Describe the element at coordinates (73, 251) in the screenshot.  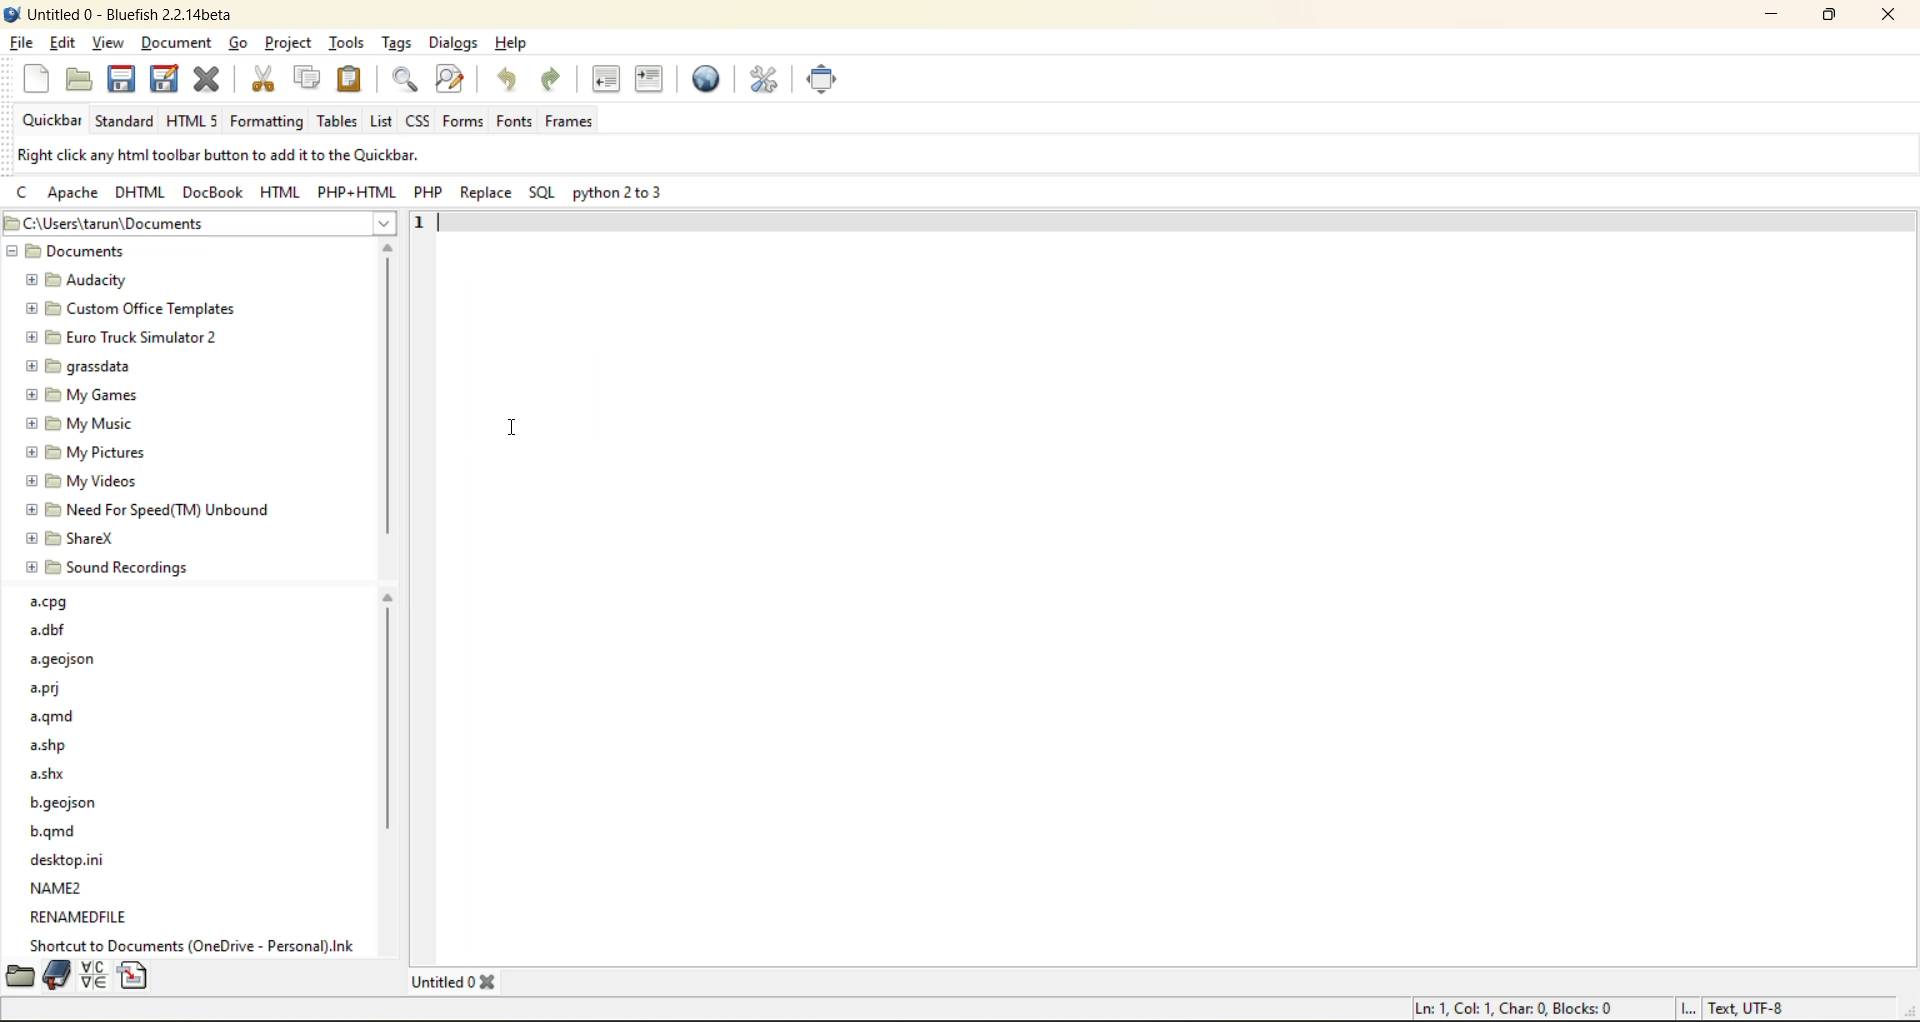
I see `Documents` at that location.